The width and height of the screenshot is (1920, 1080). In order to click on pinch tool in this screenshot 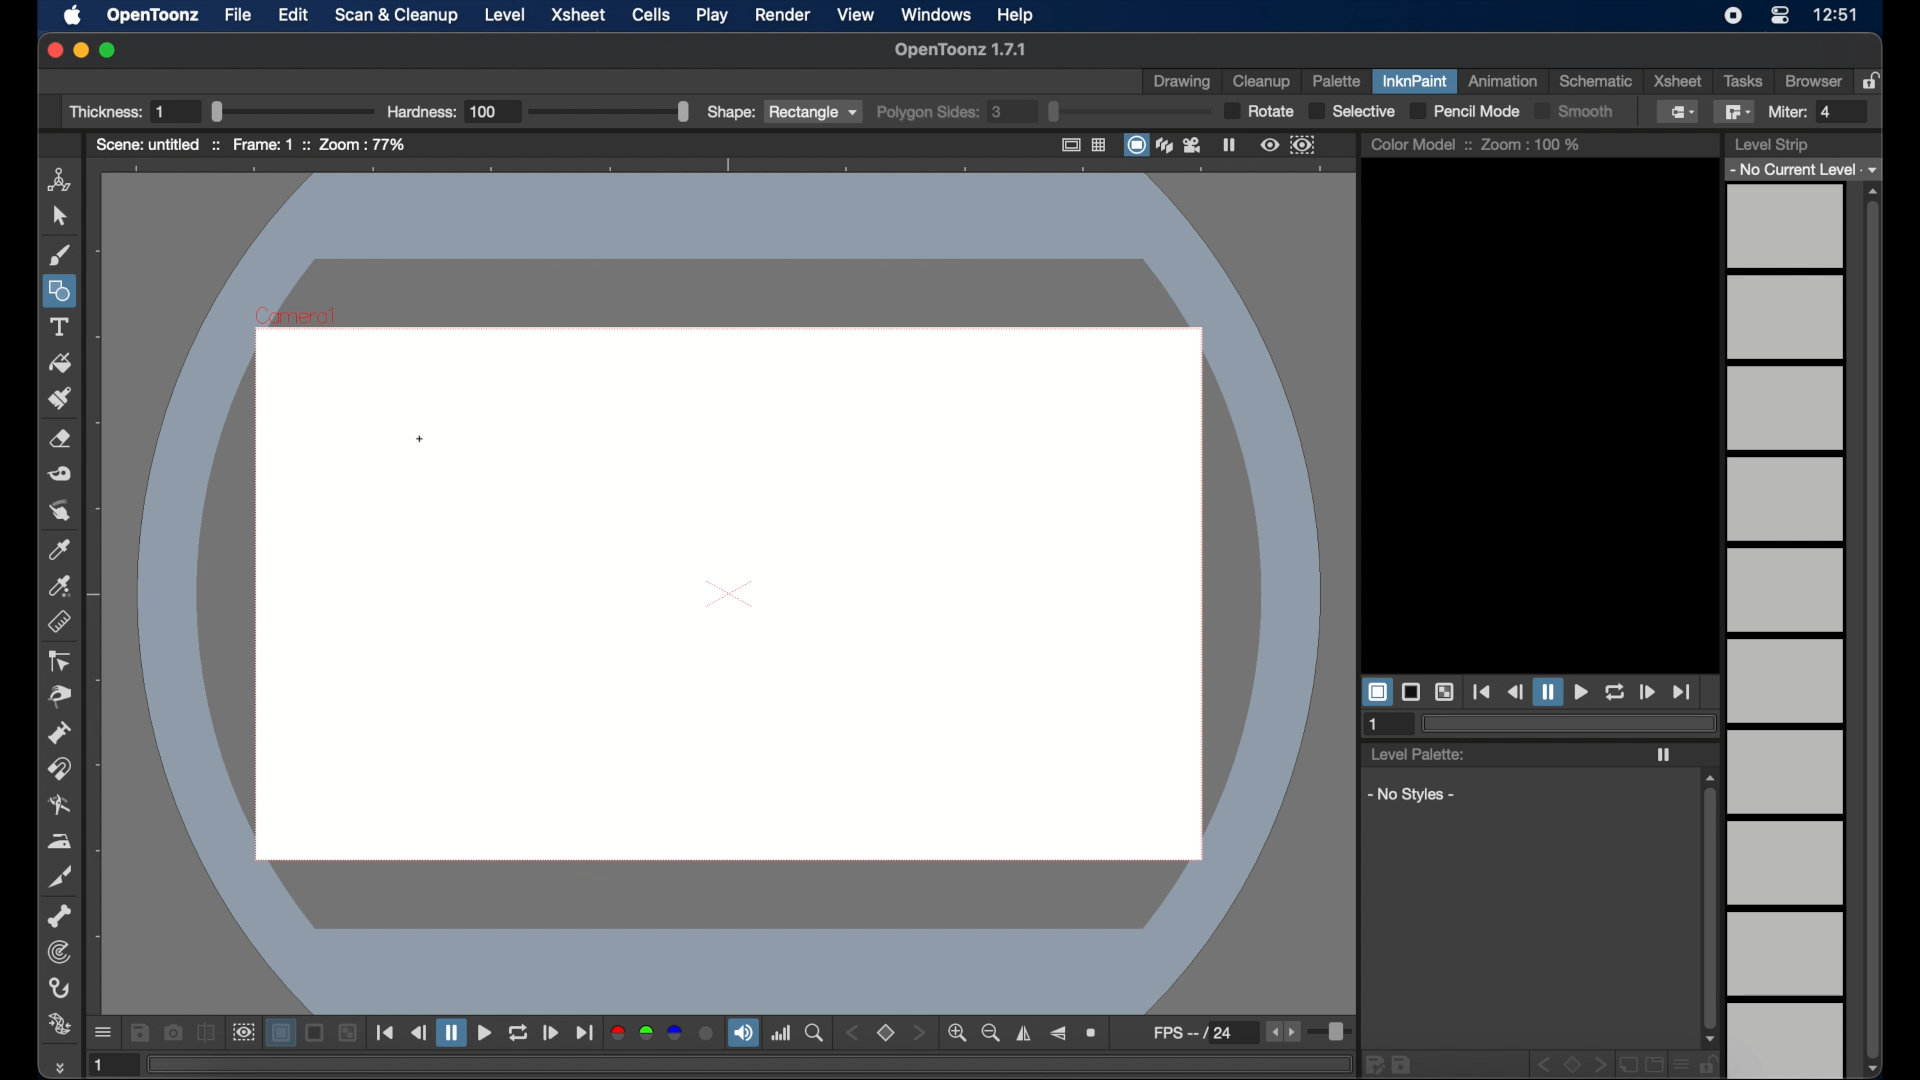, I will do `click(60, 696)`.